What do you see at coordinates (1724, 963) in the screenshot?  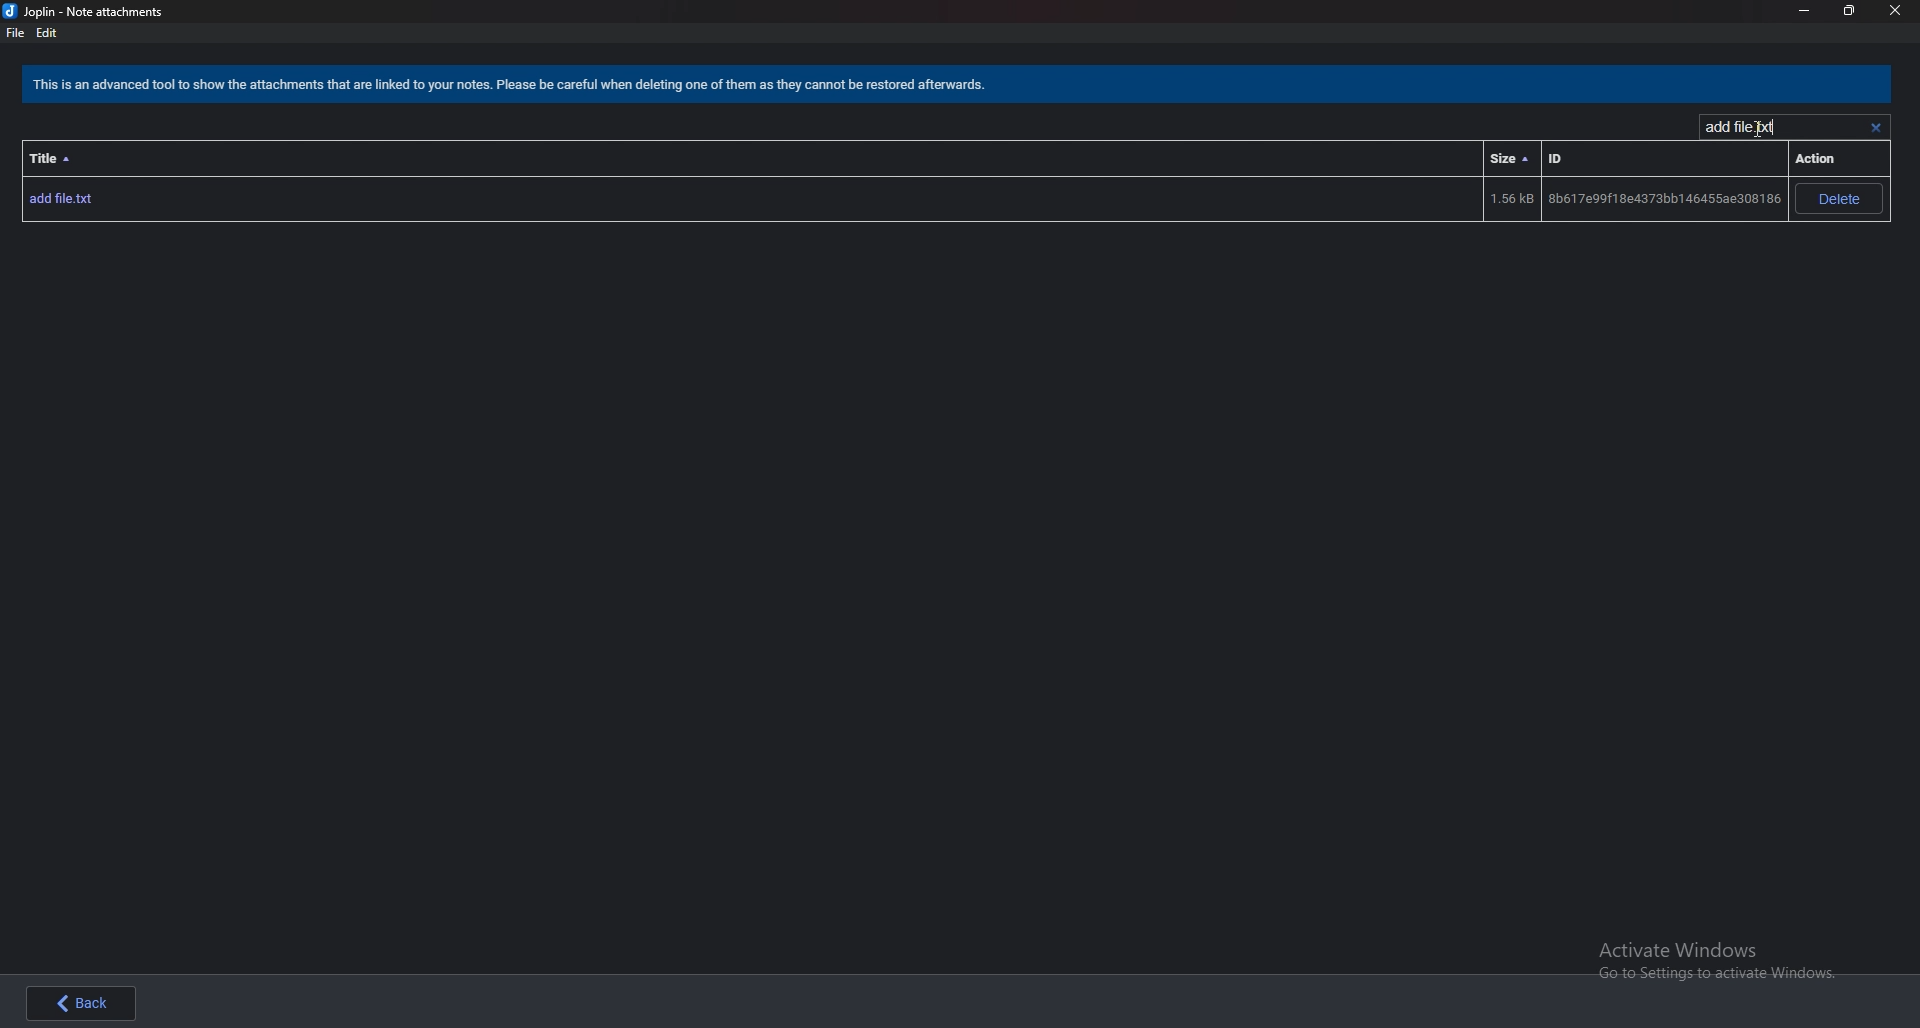 I see `Activate windows pop up` at bounding box center [1724, 963].